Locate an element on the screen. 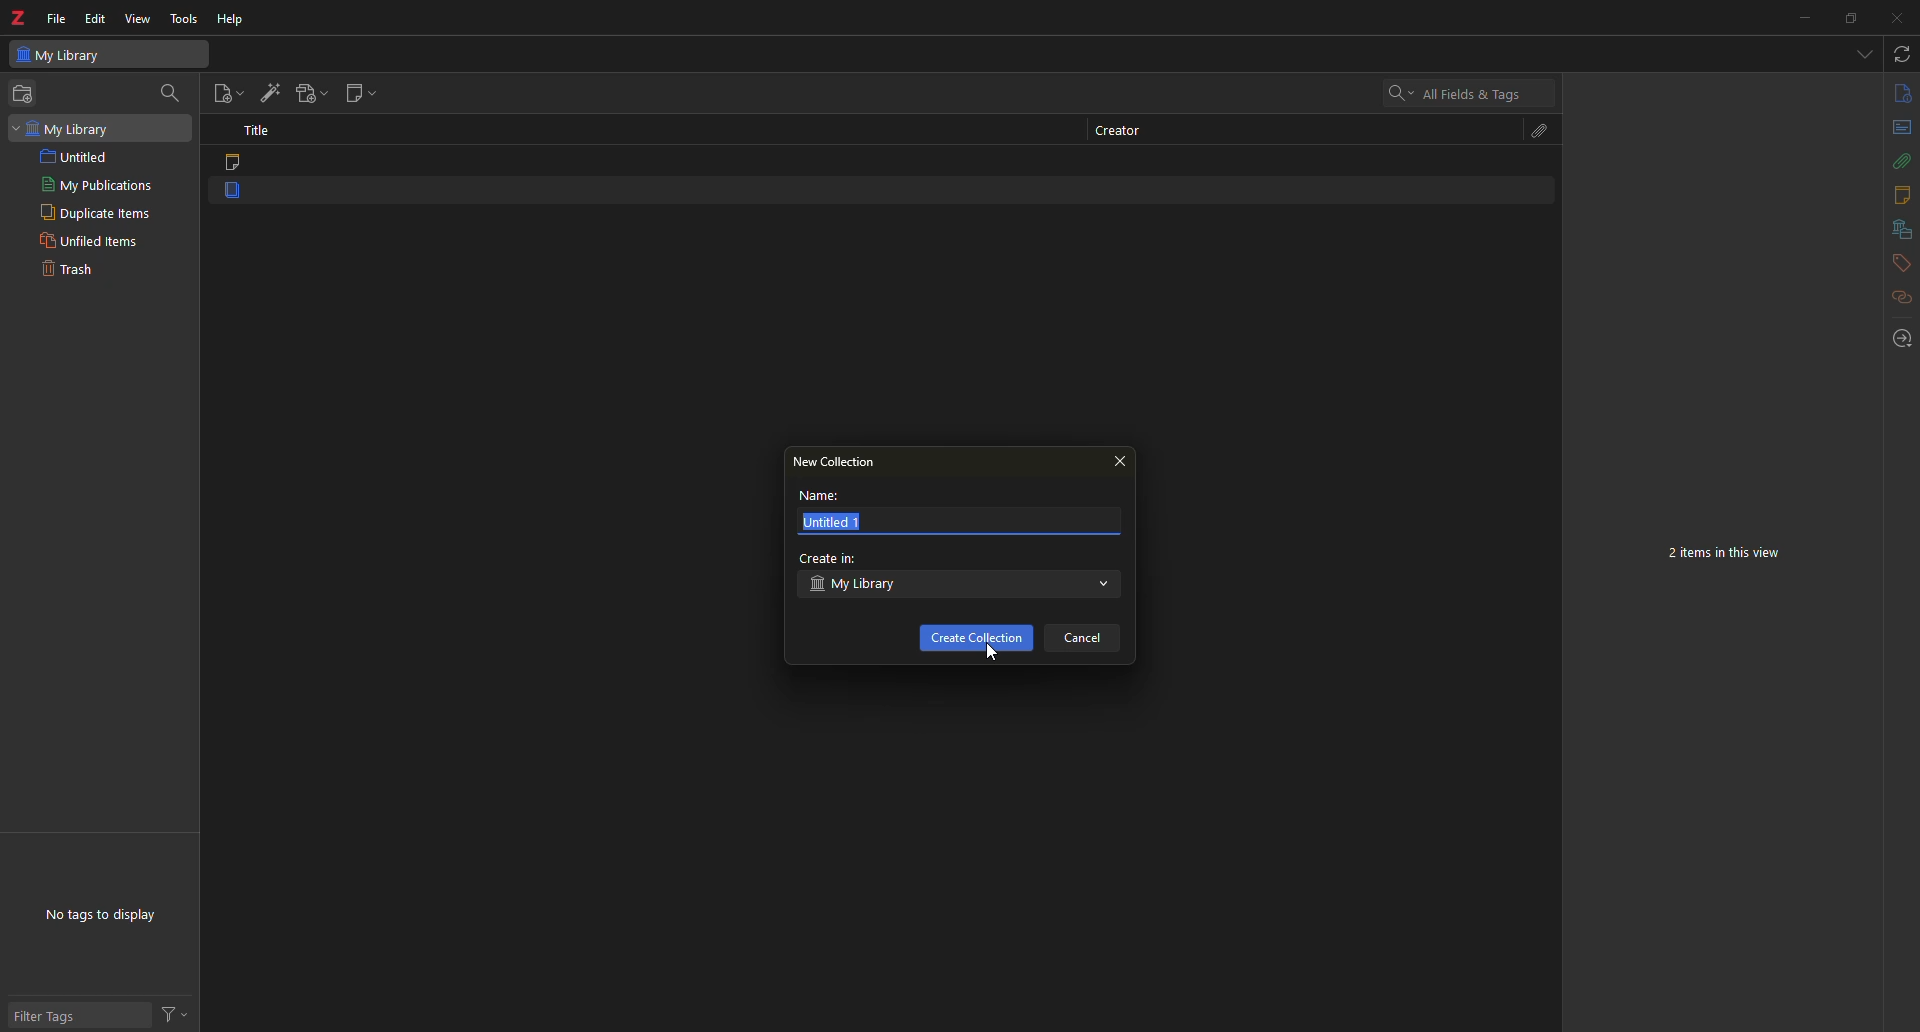 This screenshot has height=1032, width=1920. new collection is located at coordinates (26, 93).